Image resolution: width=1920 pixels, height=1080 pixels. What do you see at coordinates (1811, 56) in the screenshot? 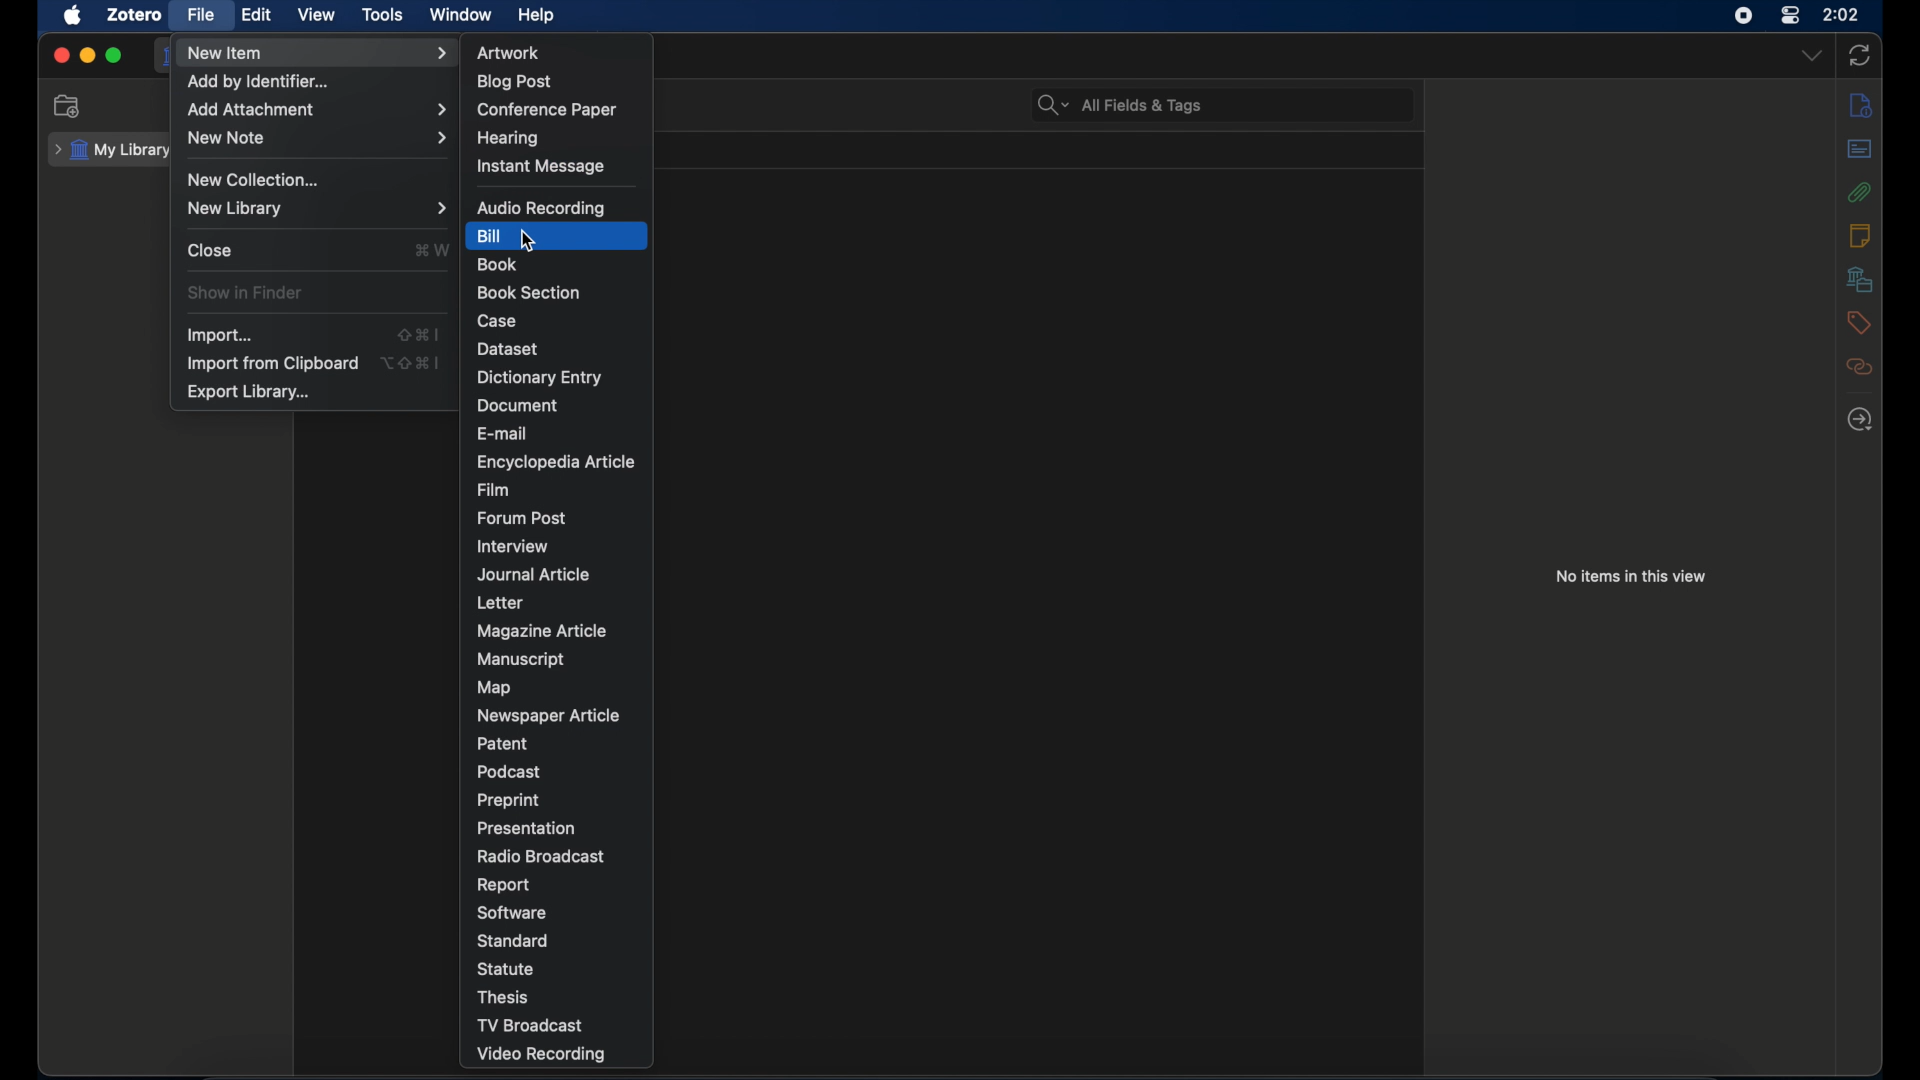
I see `dropdown` at bounding box center [1811, 56].